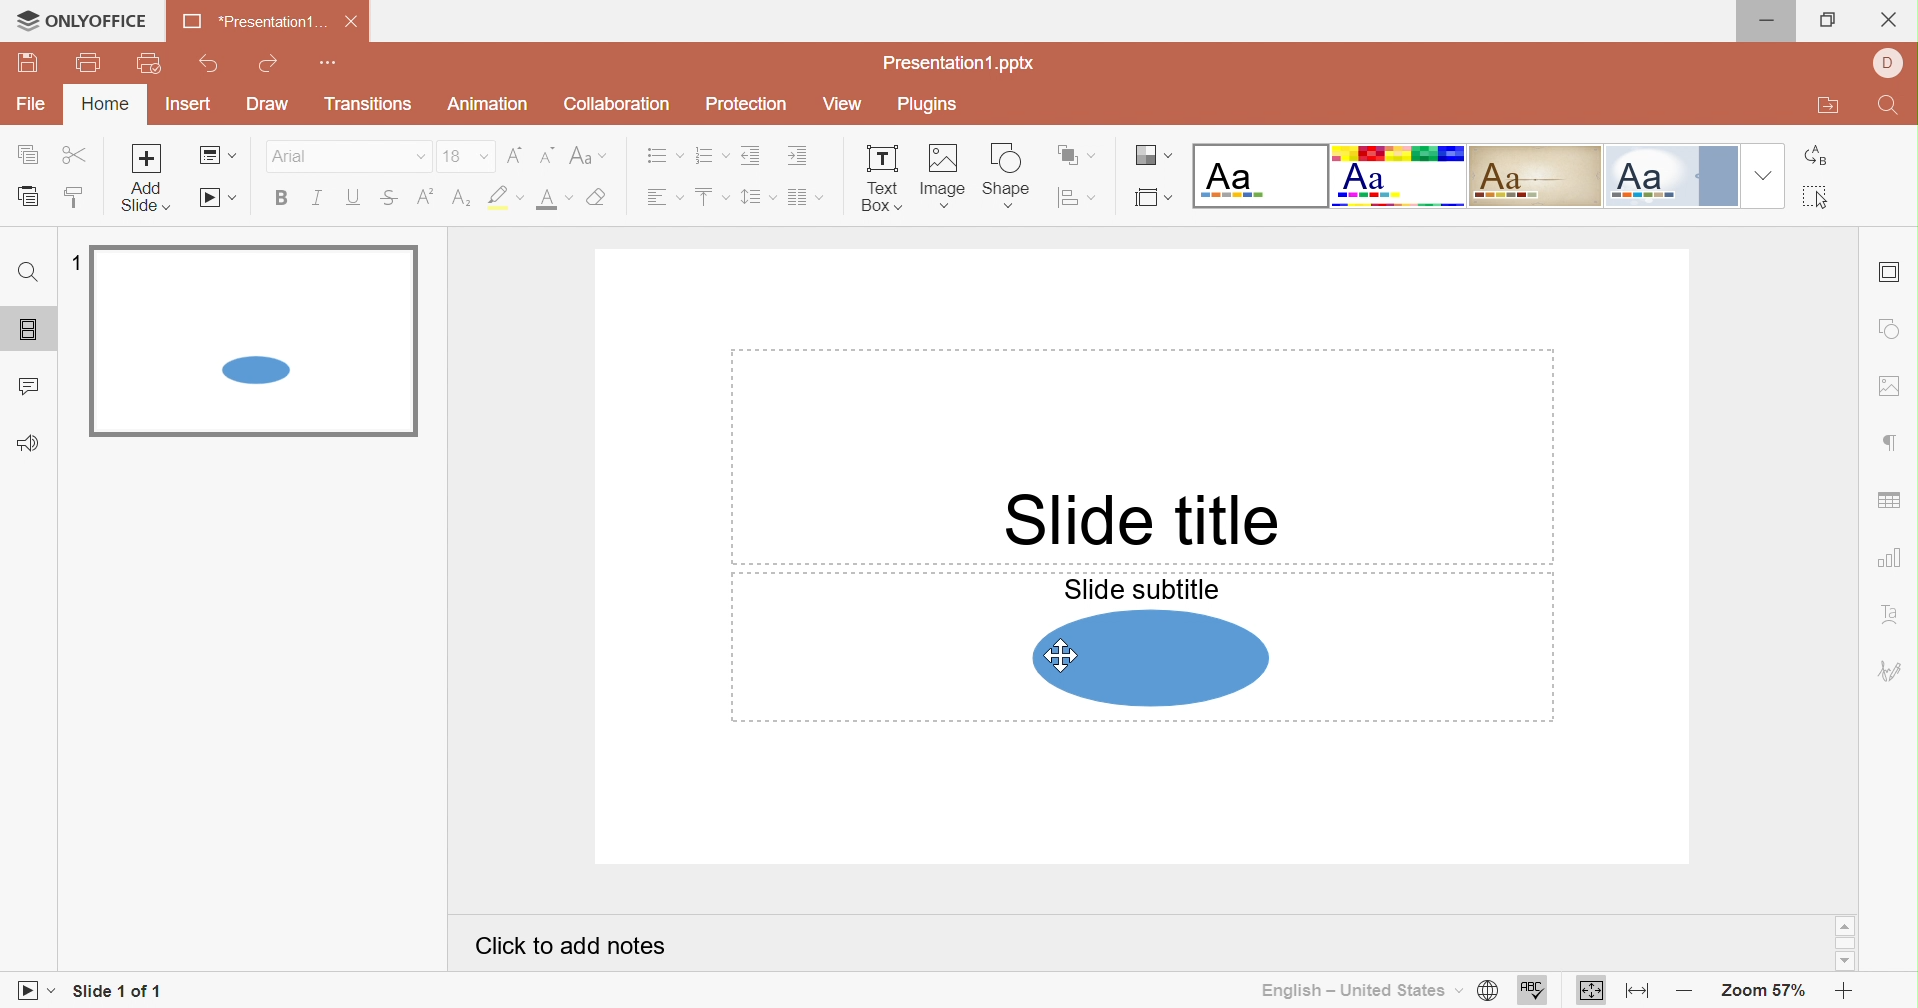  I want to click on Strikethrough, so click(390, 199).